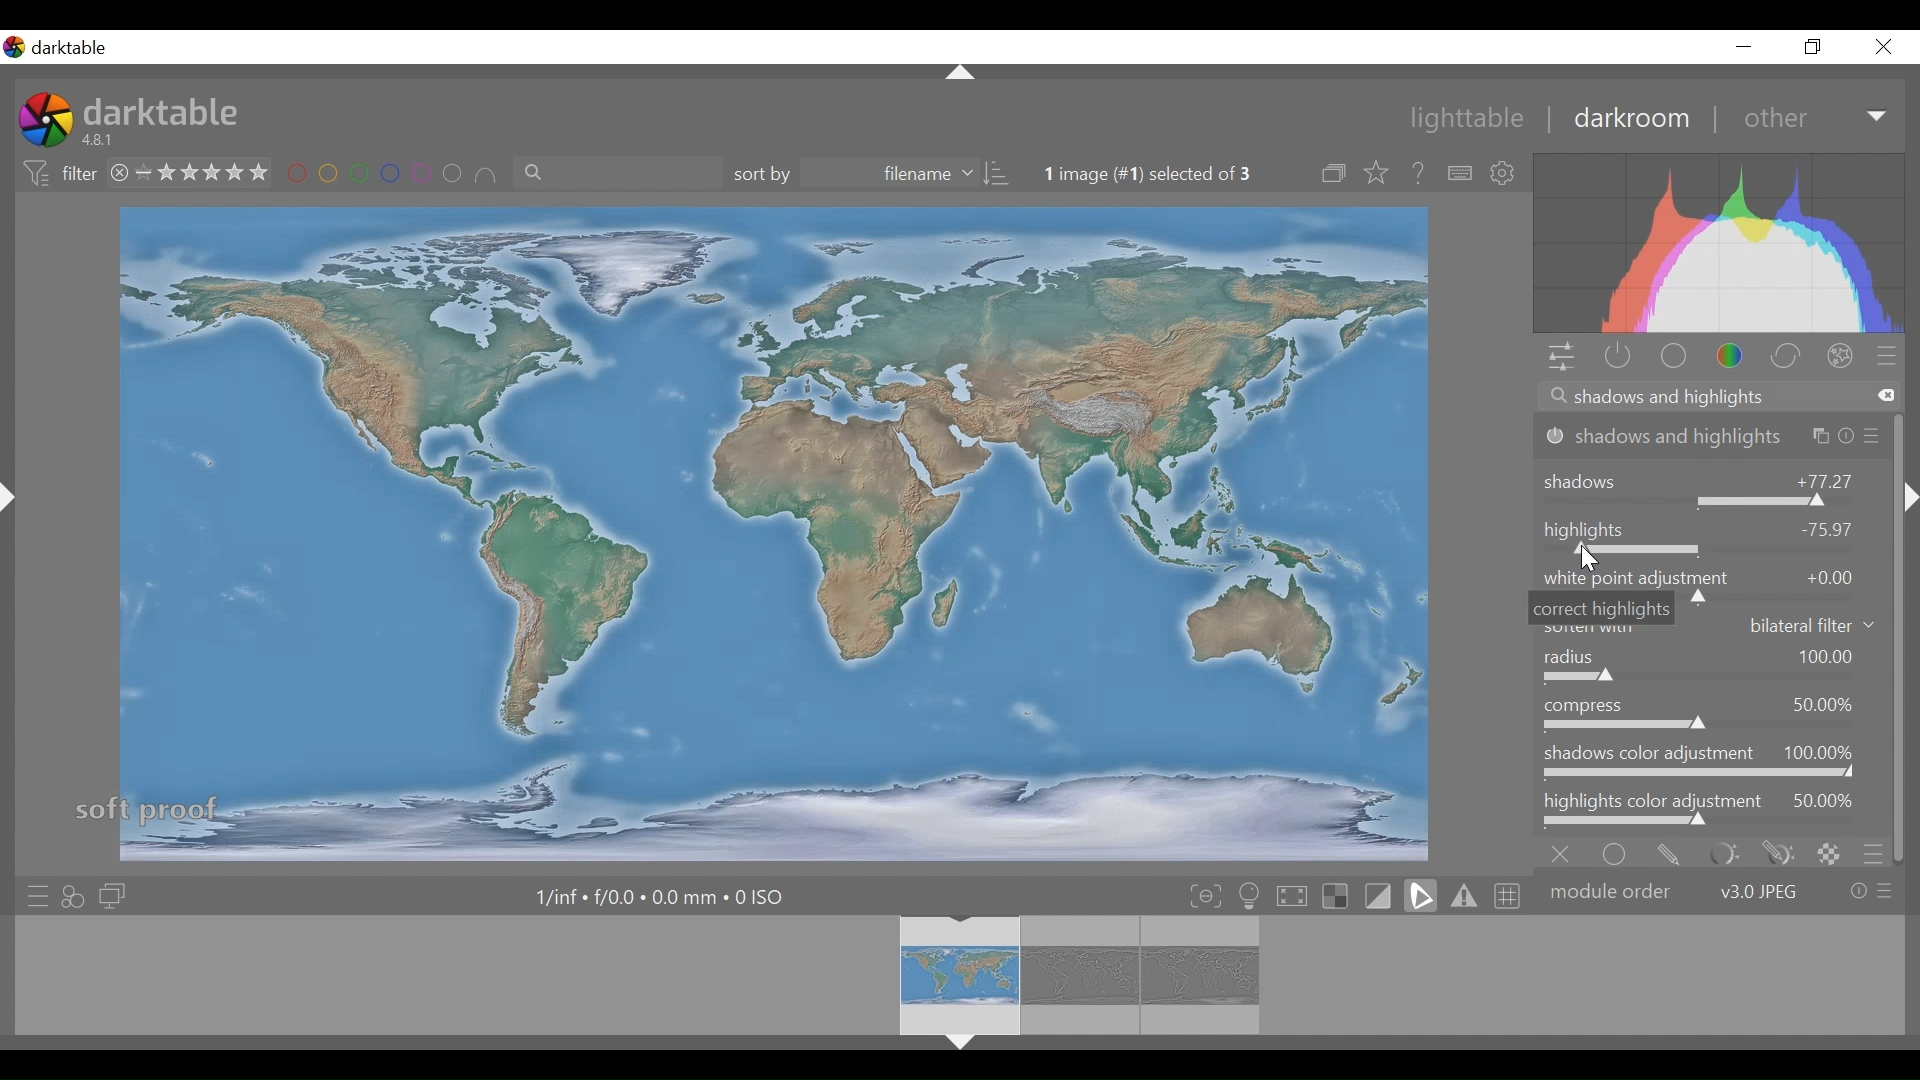 This screenshot has height=1080, width=1920. Describe the element at coordinates (1749, 46) in the screenshot. I see `minimize` at that location.